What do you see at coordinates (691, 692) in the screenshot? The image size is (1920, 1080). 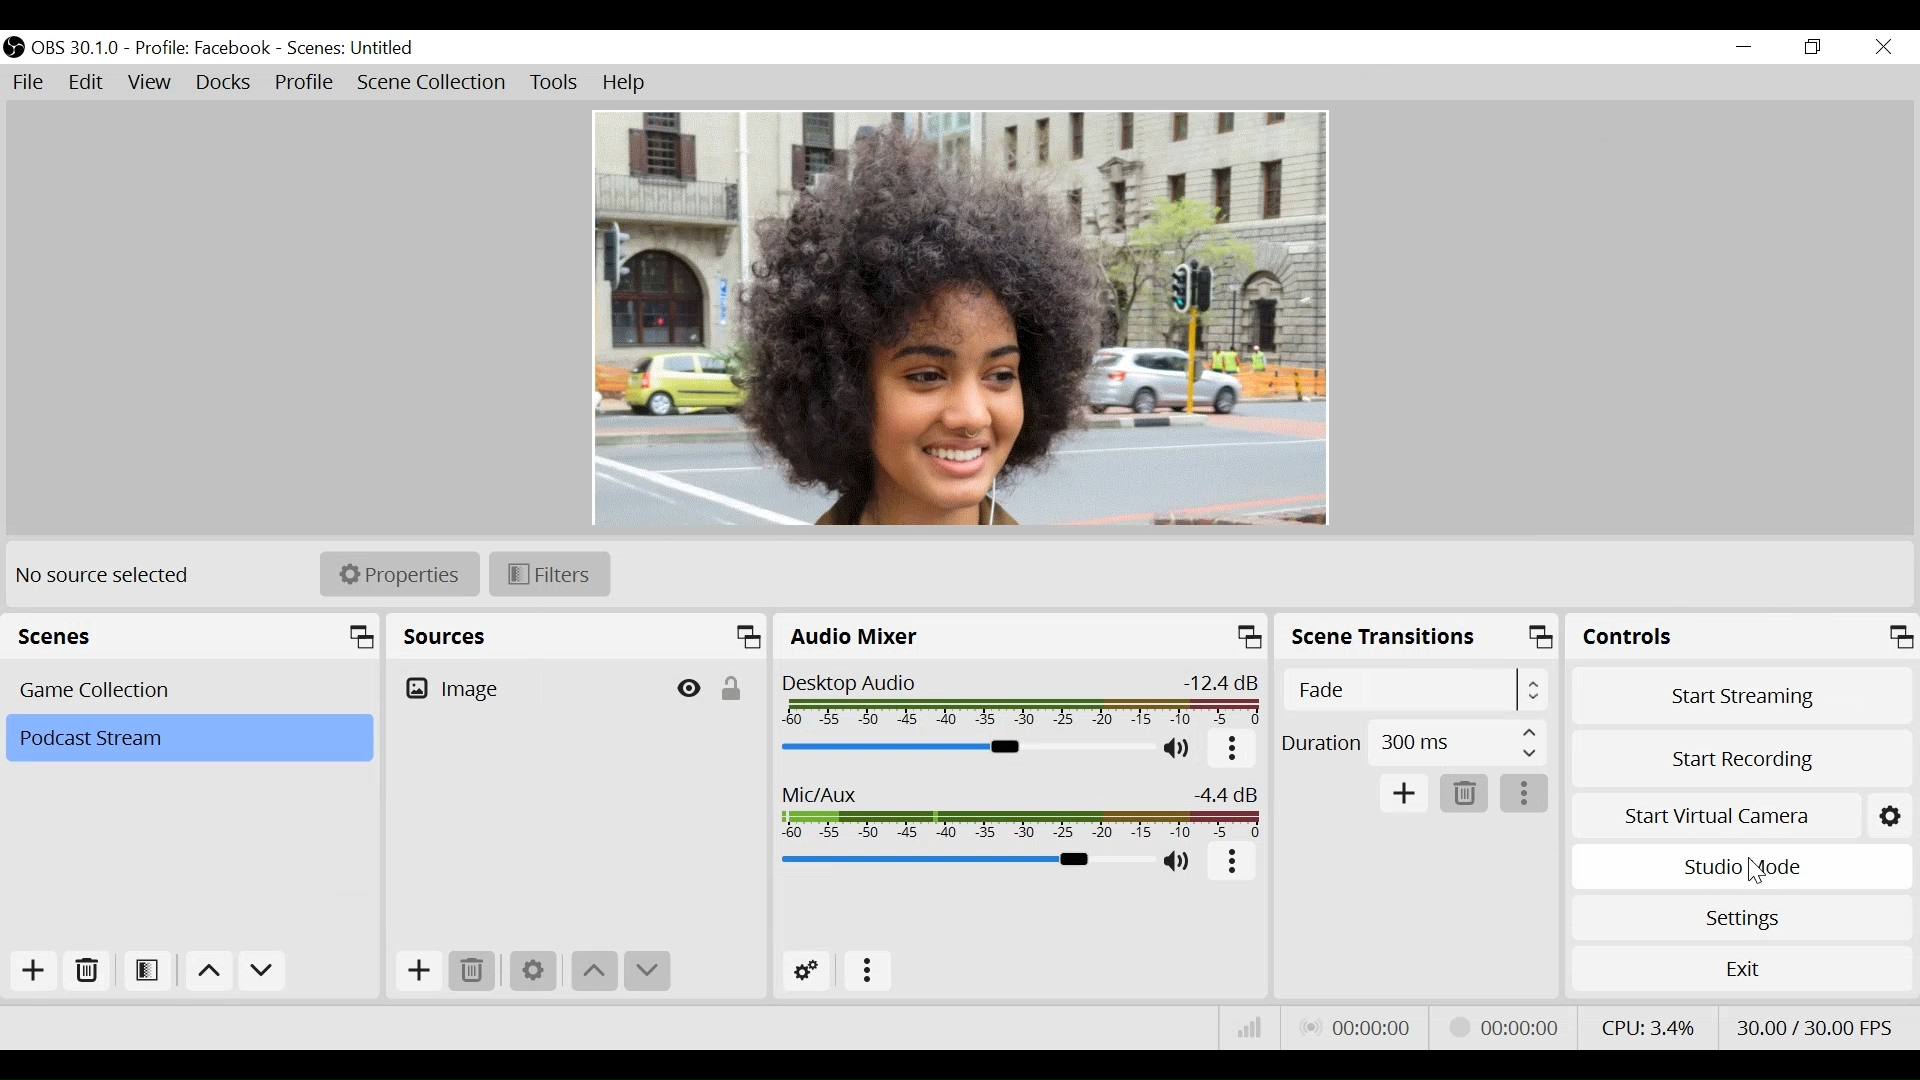 I see `Hide/Display` at bounding box center [691, 692].